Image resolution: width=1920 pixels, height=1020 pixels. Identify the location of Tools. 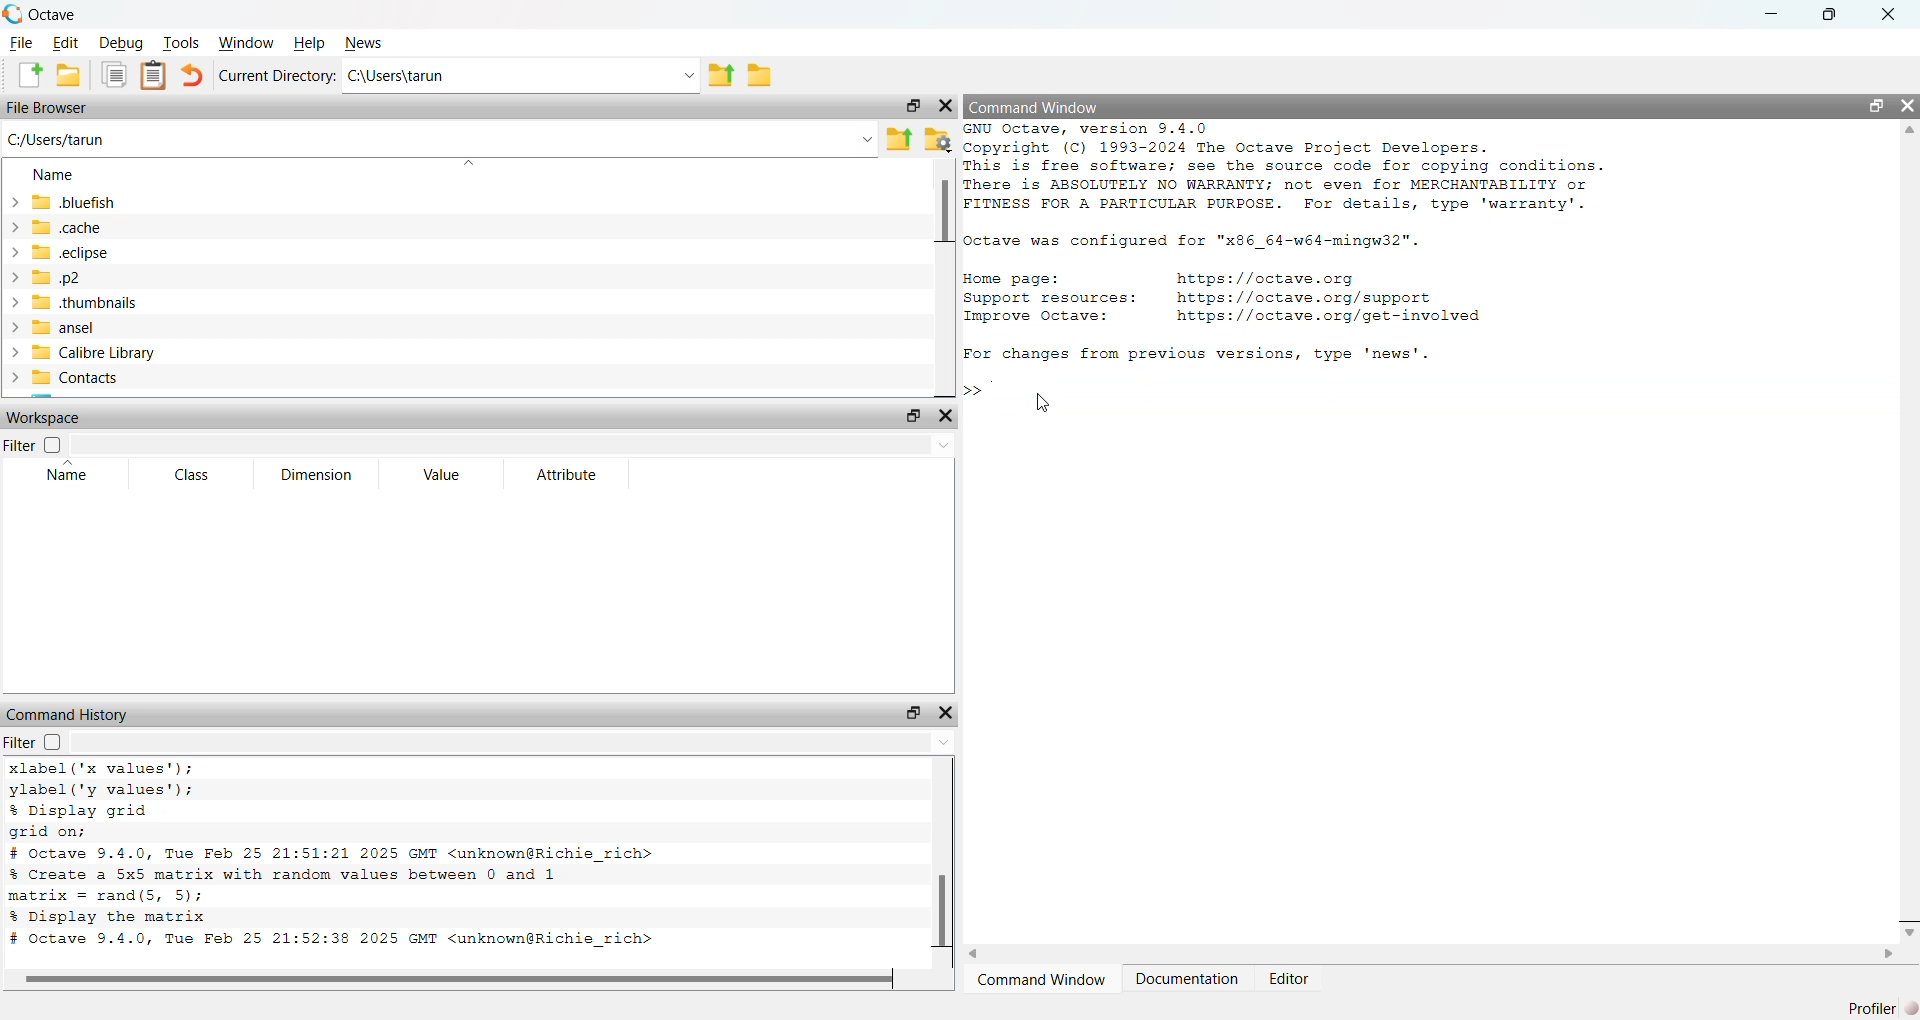
(183, 41).